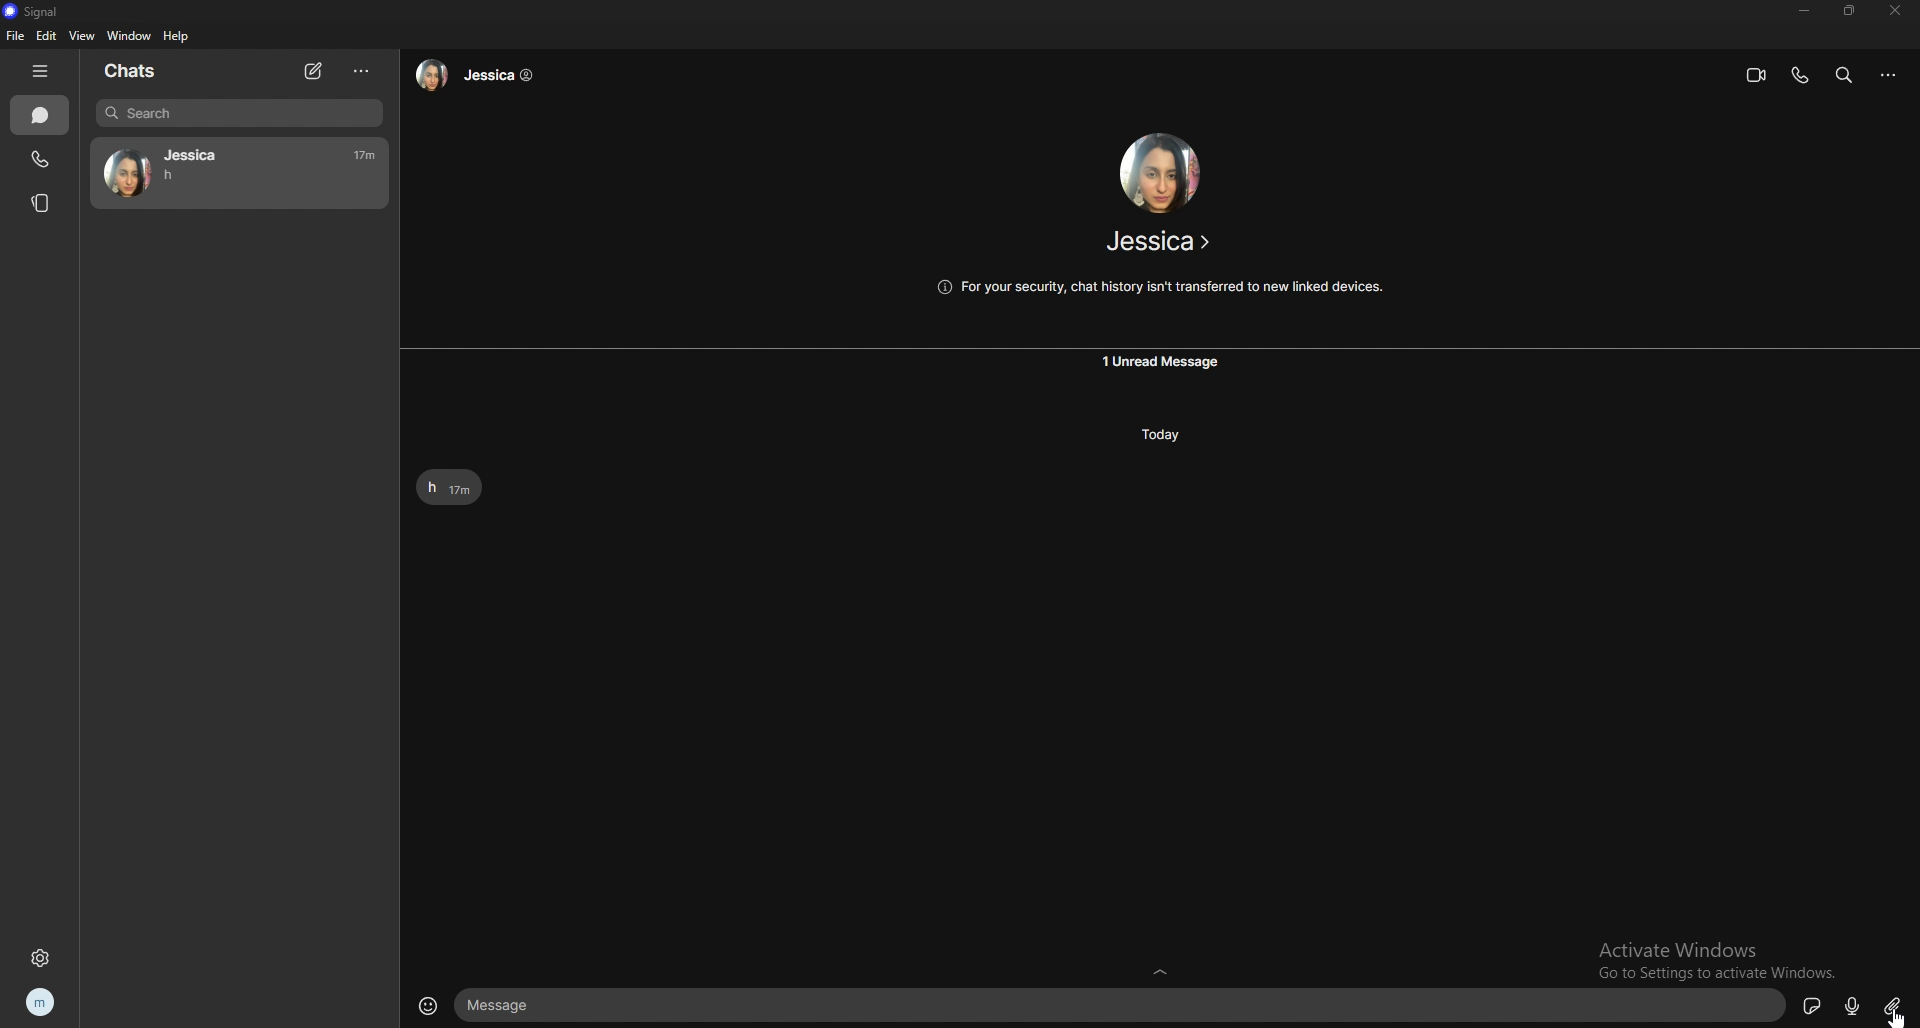 This screenshot has height=1028, width=1920. Describe the element at coordinates (1892, 1006) in the screenshot. I see `attachment` at that location.